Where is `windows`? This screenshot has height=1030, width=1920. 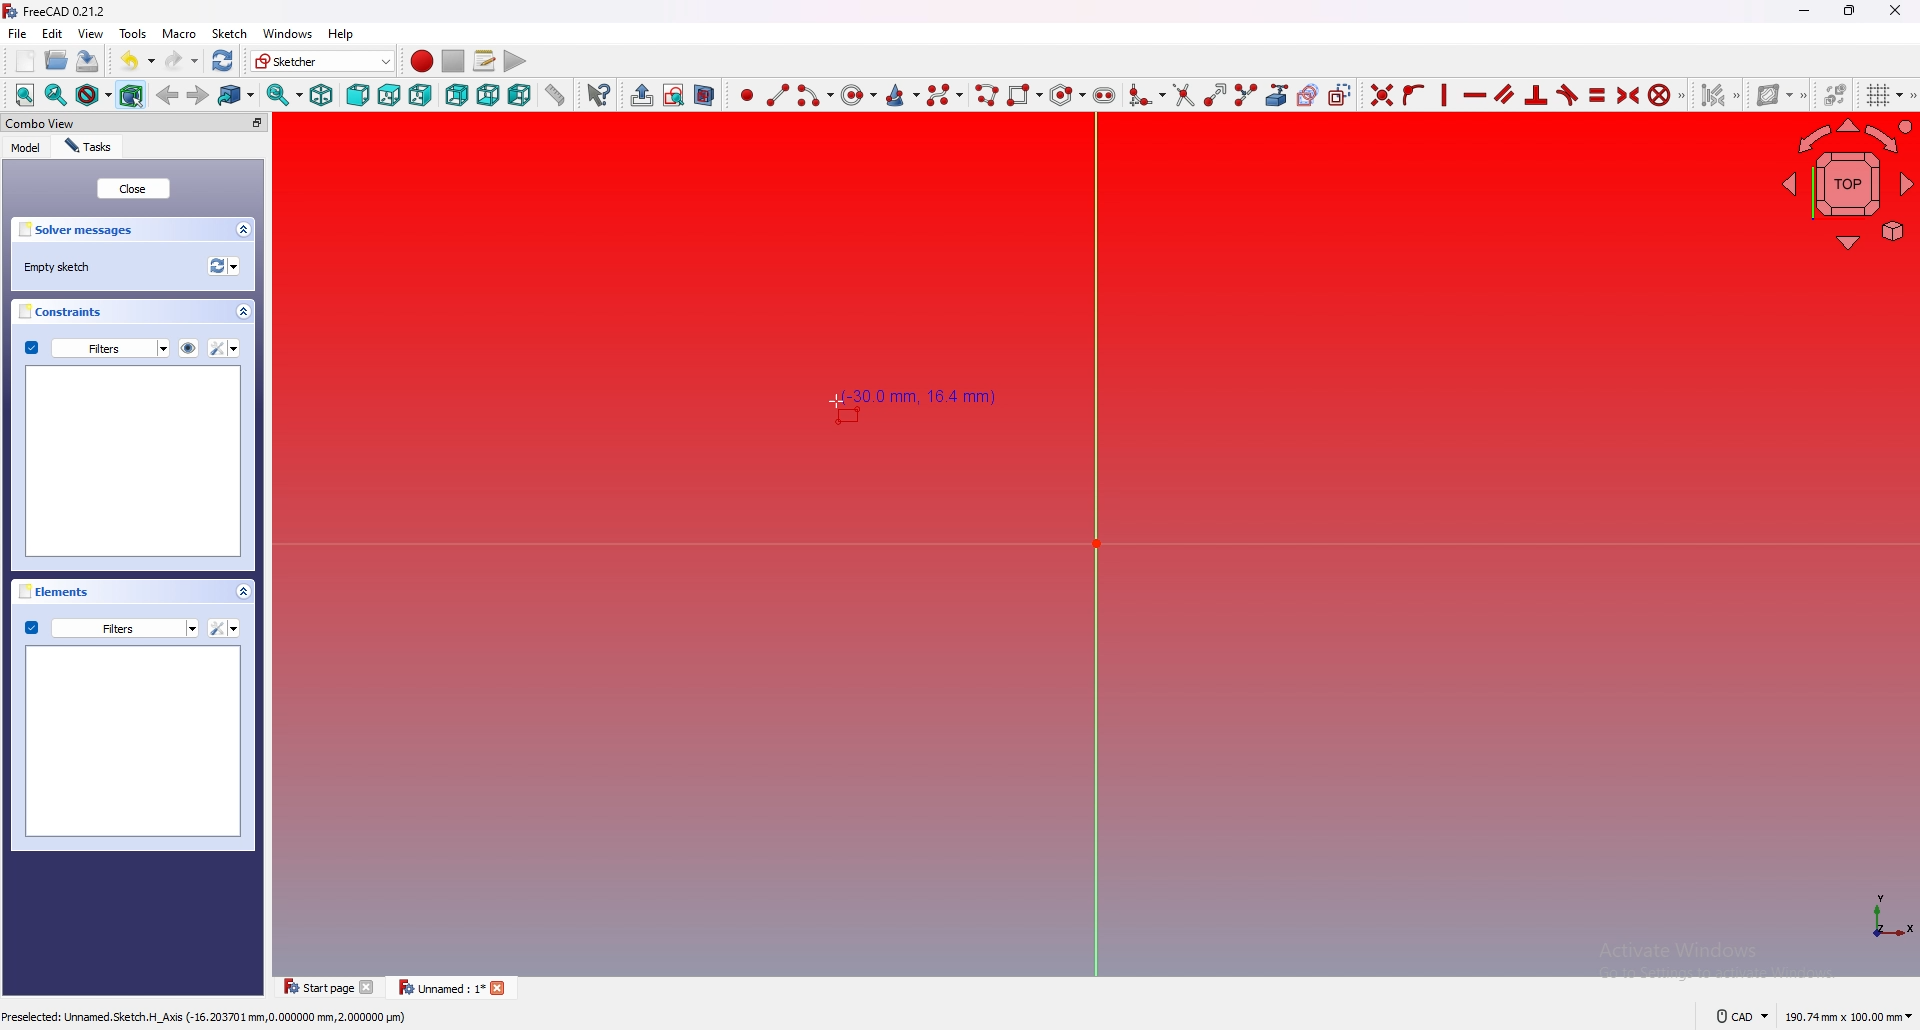 windows is located at coordinates (287, 33).